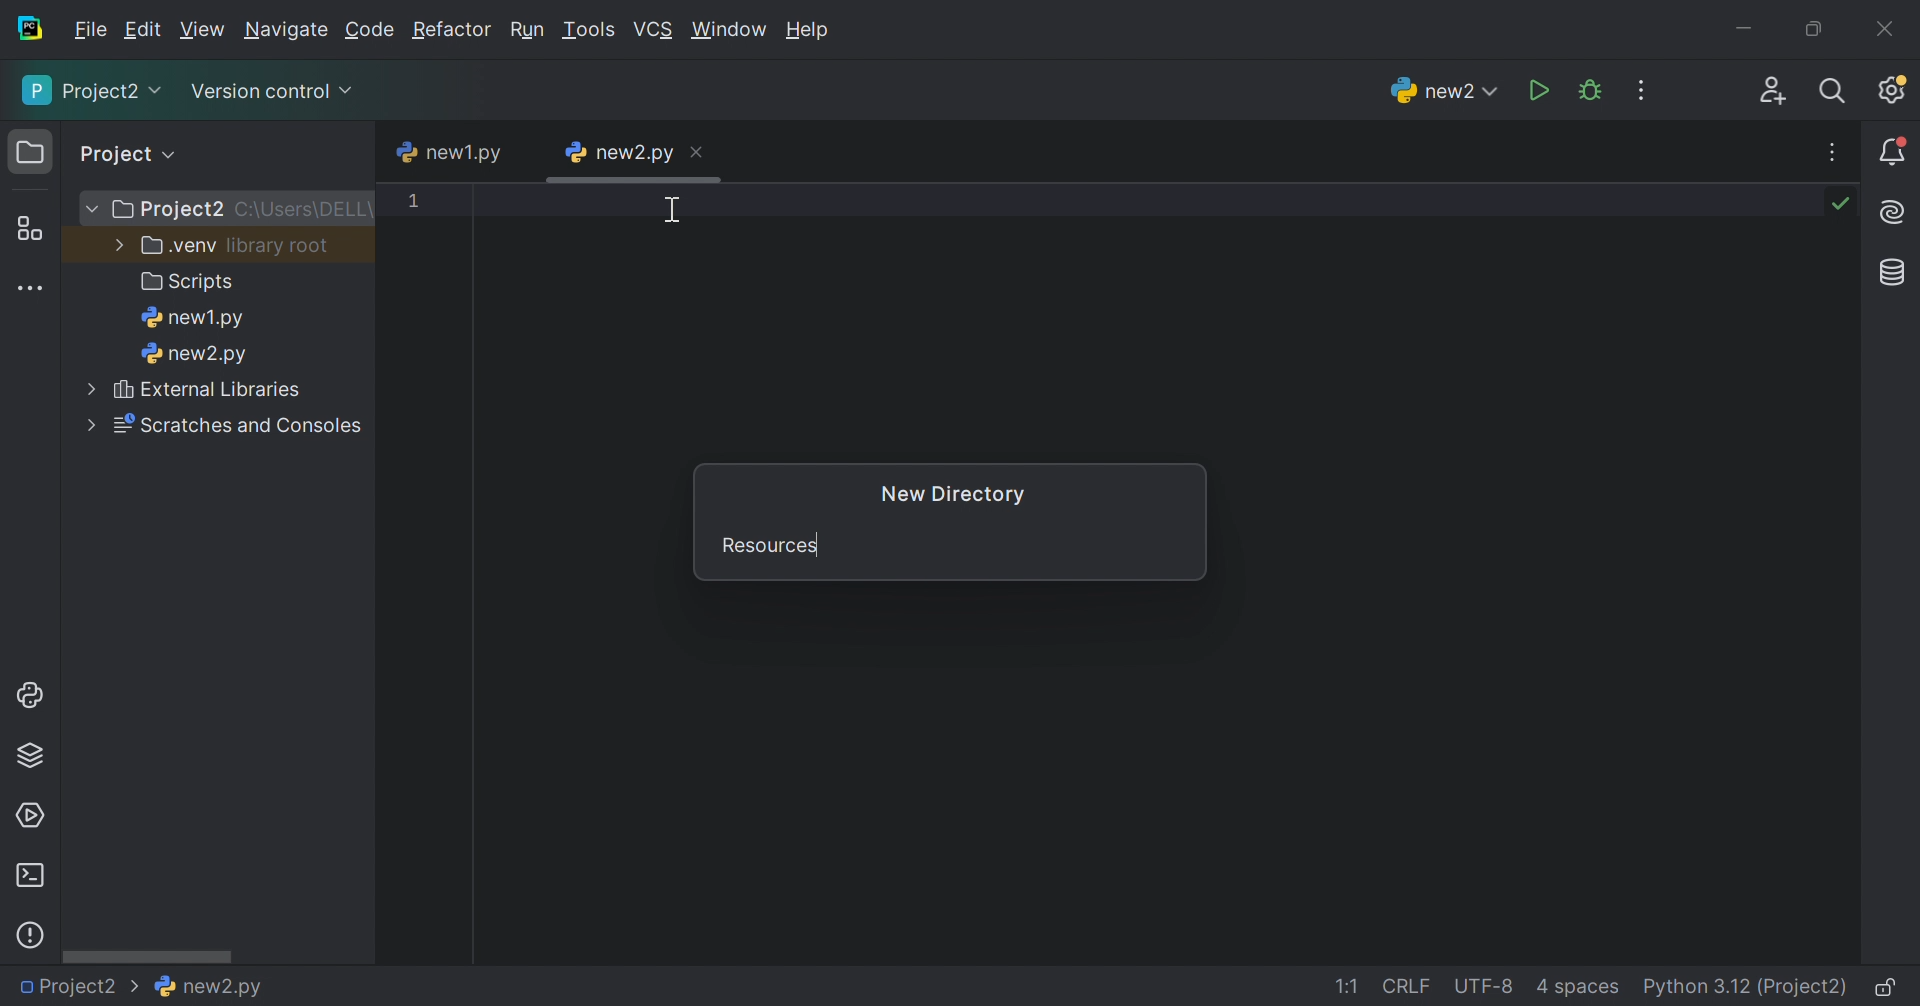 Image resolution: width=1920 pixels, height=1006 pixels. I want to click on 1, so click(423, 209).